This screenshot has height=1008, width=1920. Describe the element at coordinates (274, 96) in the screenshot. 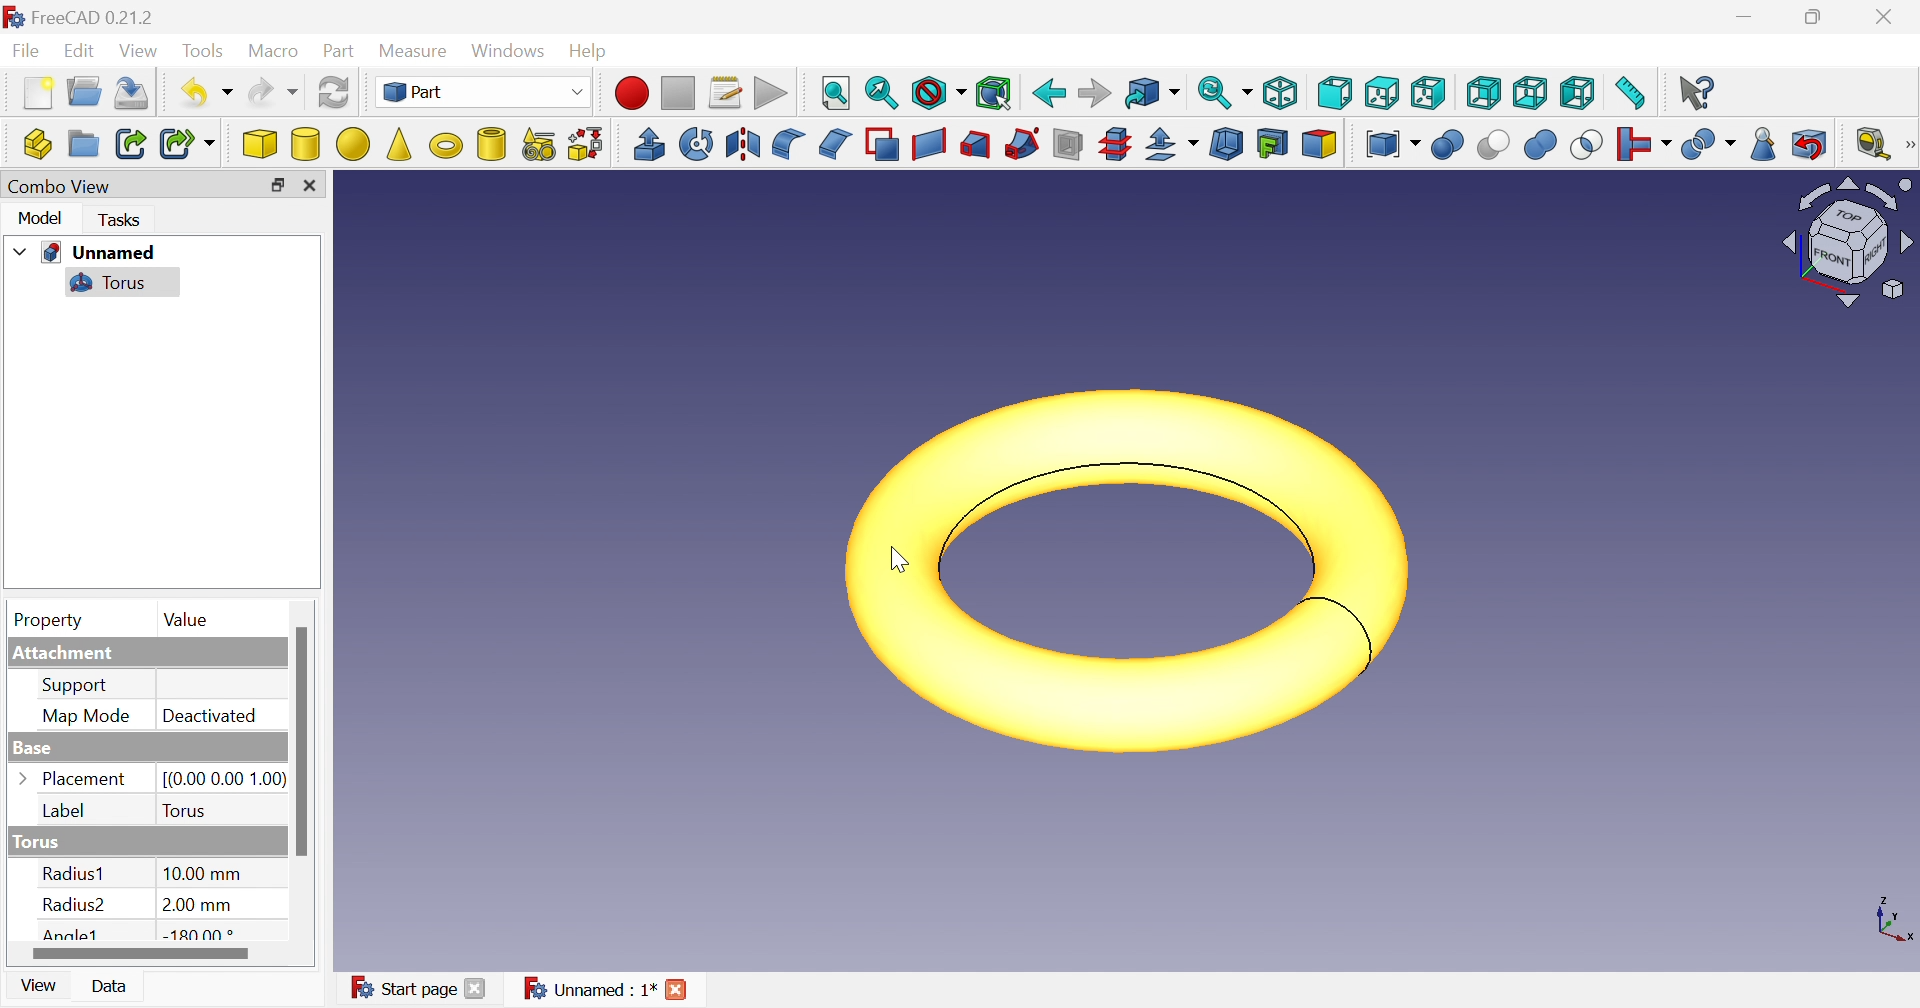

I see `Redo` at that location.